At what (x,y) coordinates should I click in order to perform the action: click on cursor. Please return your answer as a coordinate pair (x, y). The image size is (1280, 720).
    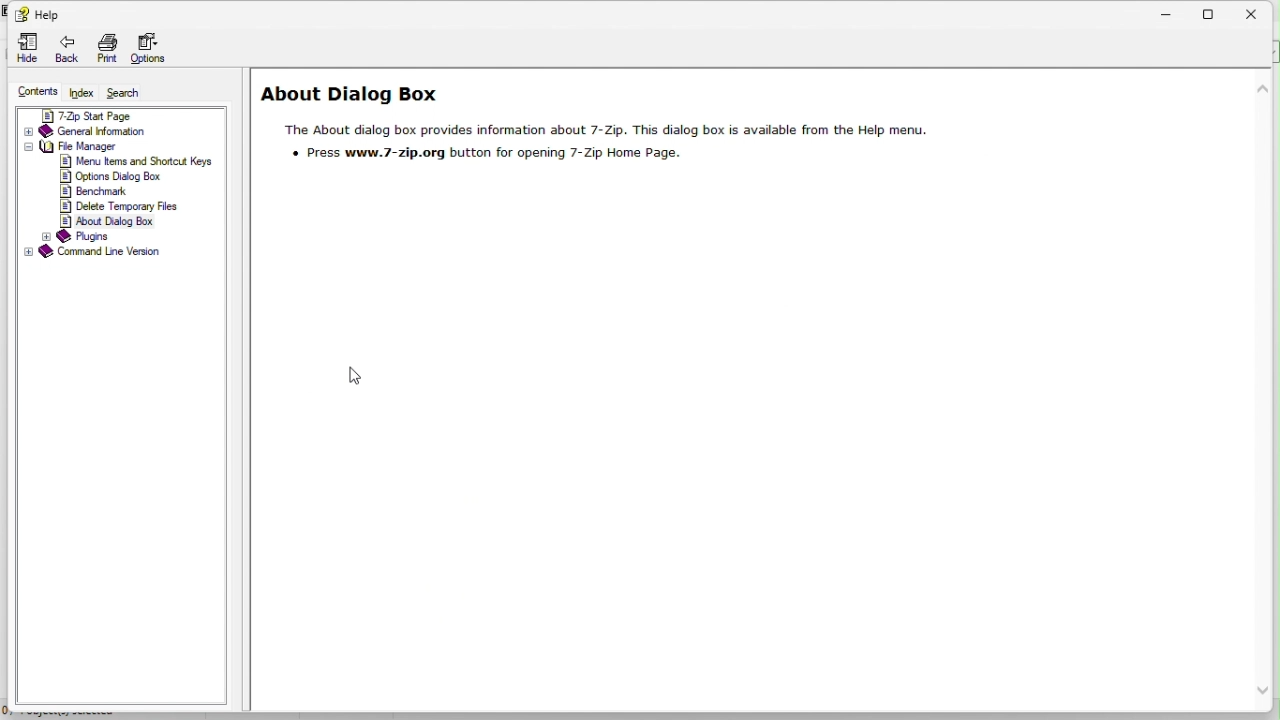
    Looking at the image, I should click on (359, 376).